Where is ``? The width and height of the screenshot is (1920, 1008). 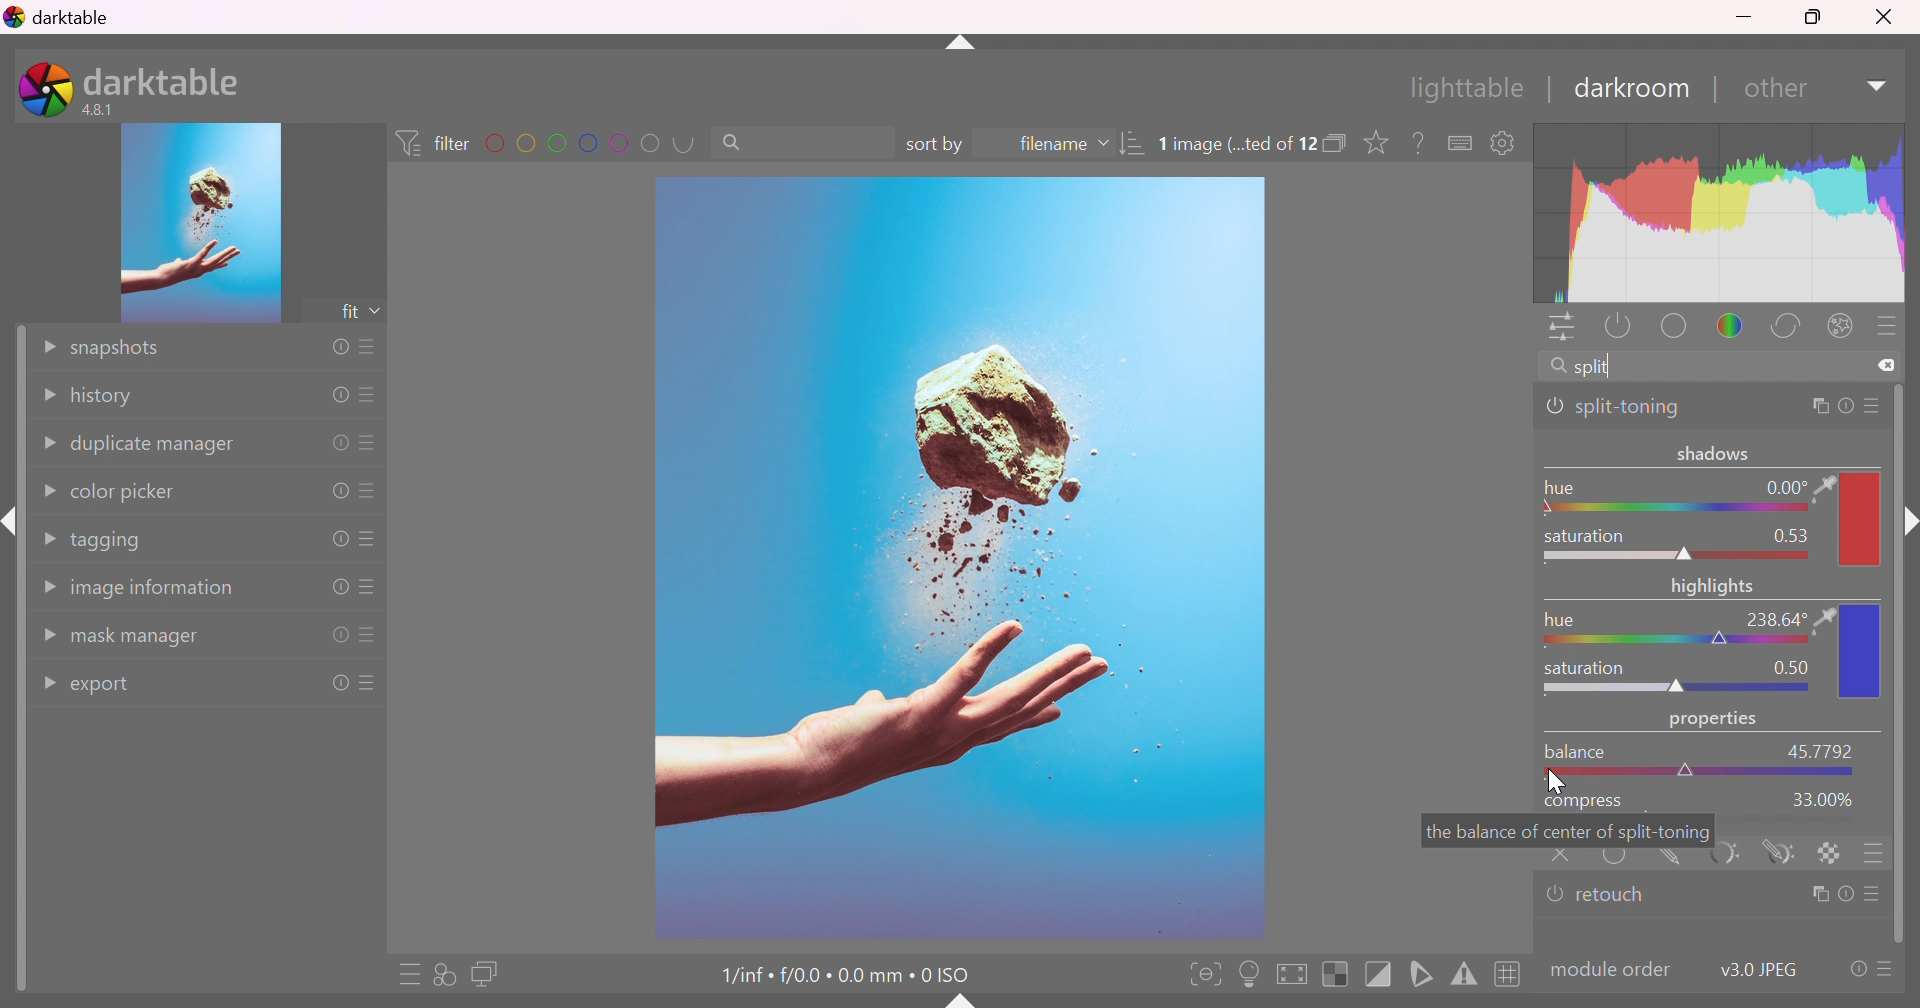  is located at coordinates (1105, 142).